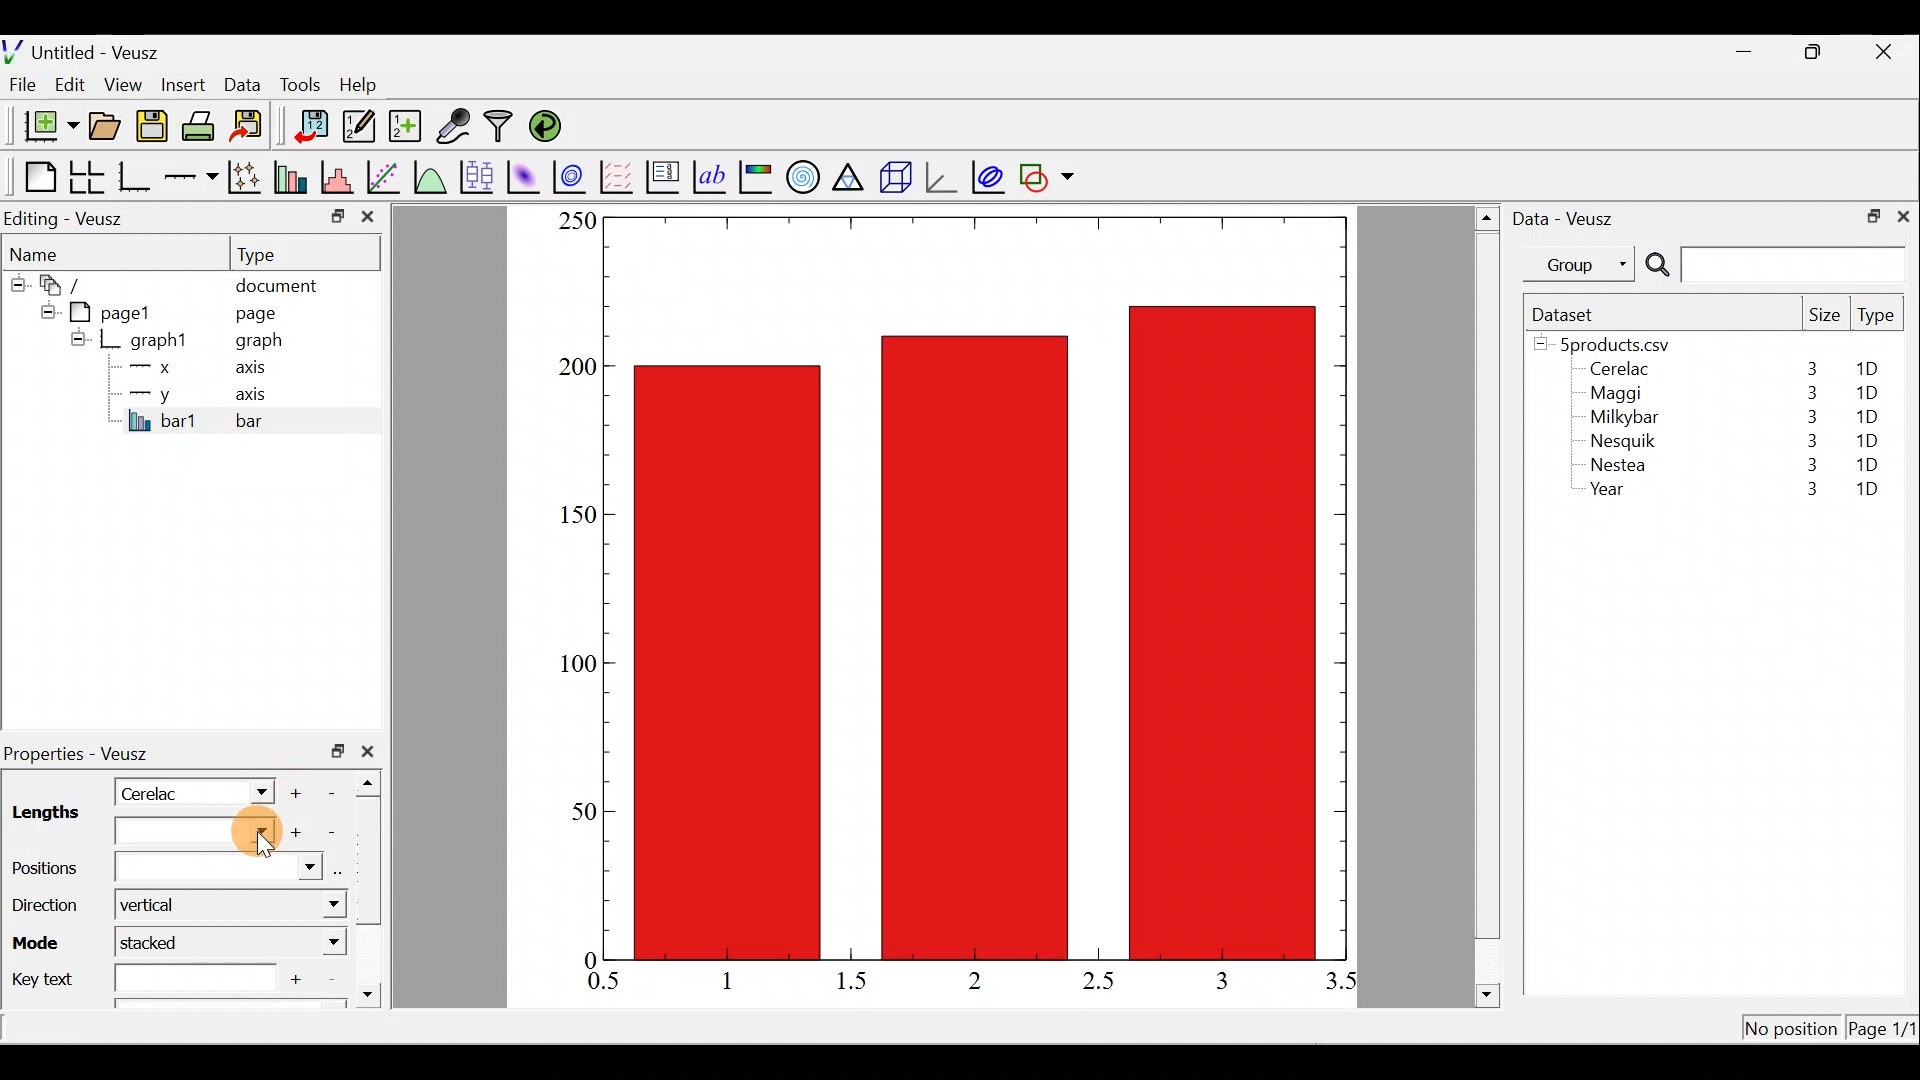 Image resolution: width=1920 pixels, height=1080 pixels. What do you see at coordinates (248, 178) in the screenshot?
I see `Plot points with lines and error bars` at bounding box center [248, 178].